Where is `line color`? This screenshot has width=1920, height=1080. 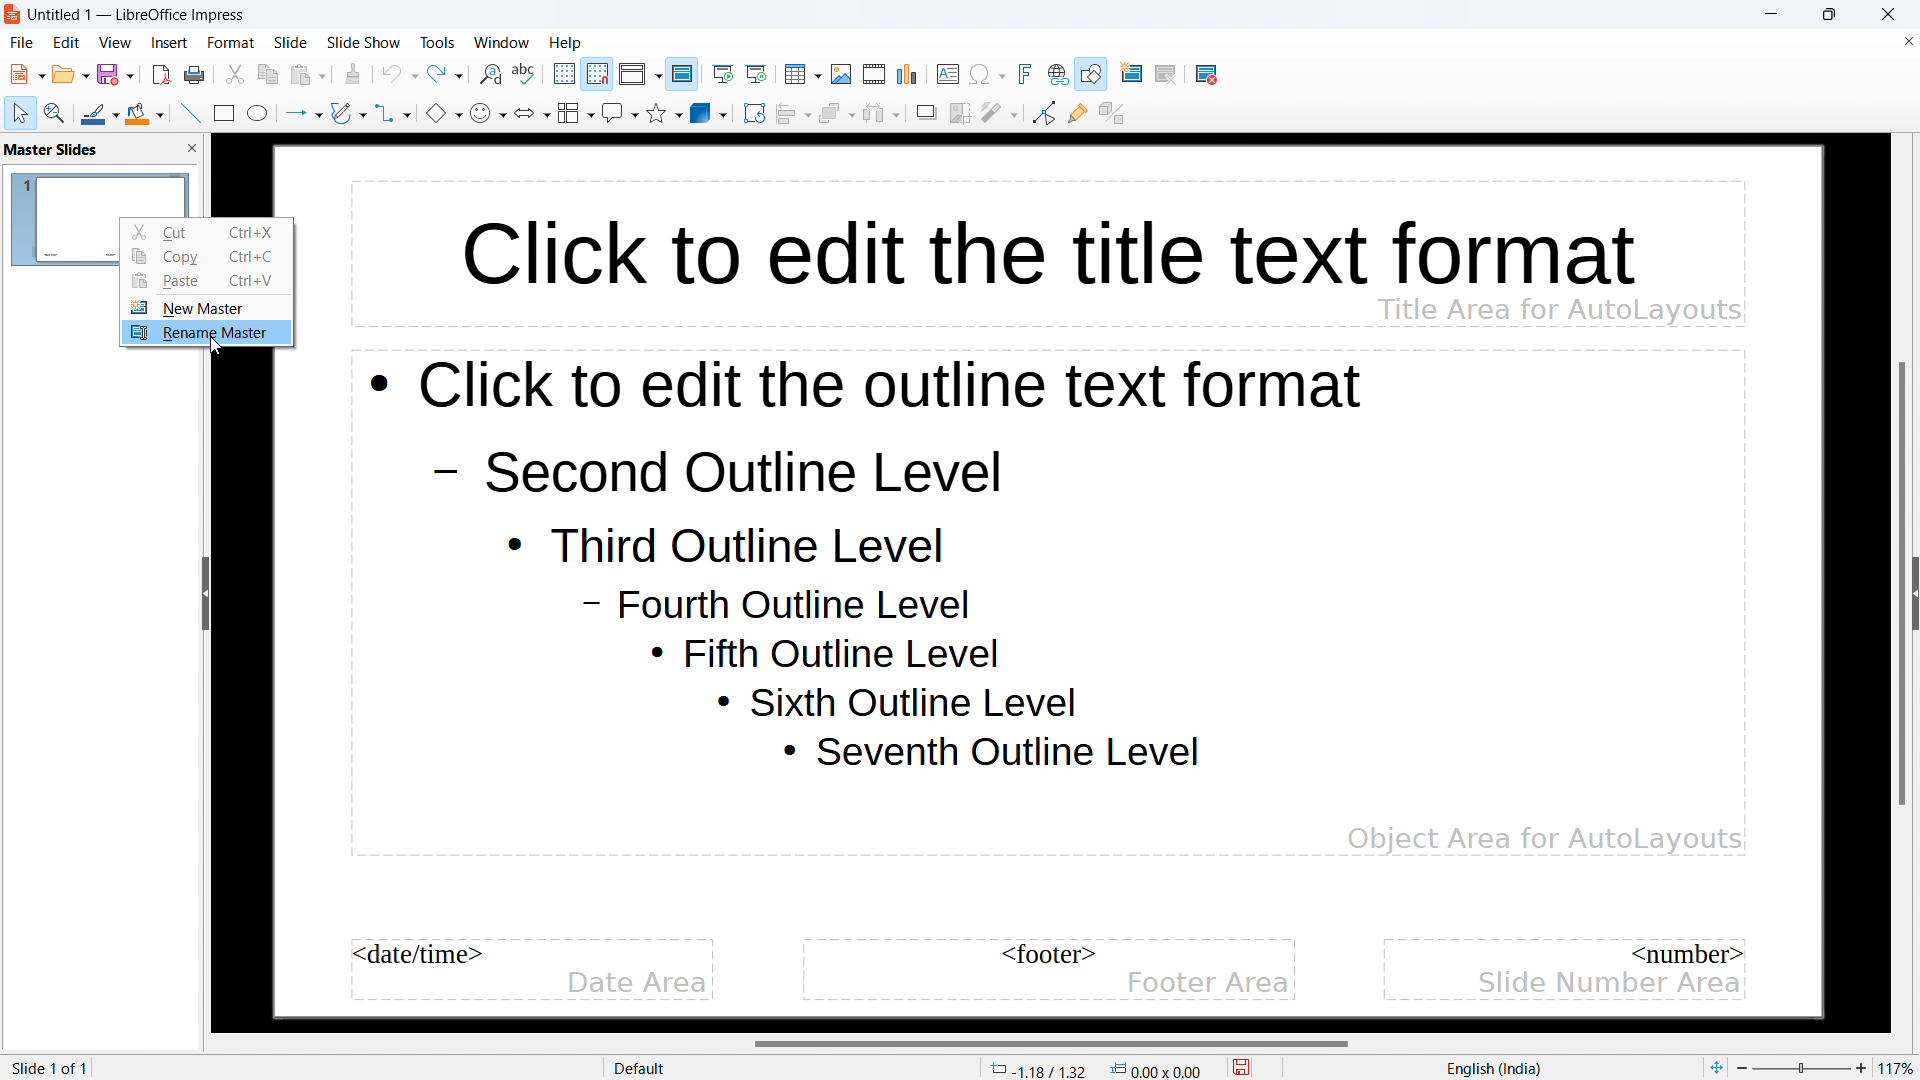
line color is located at coordinates (101, 112).